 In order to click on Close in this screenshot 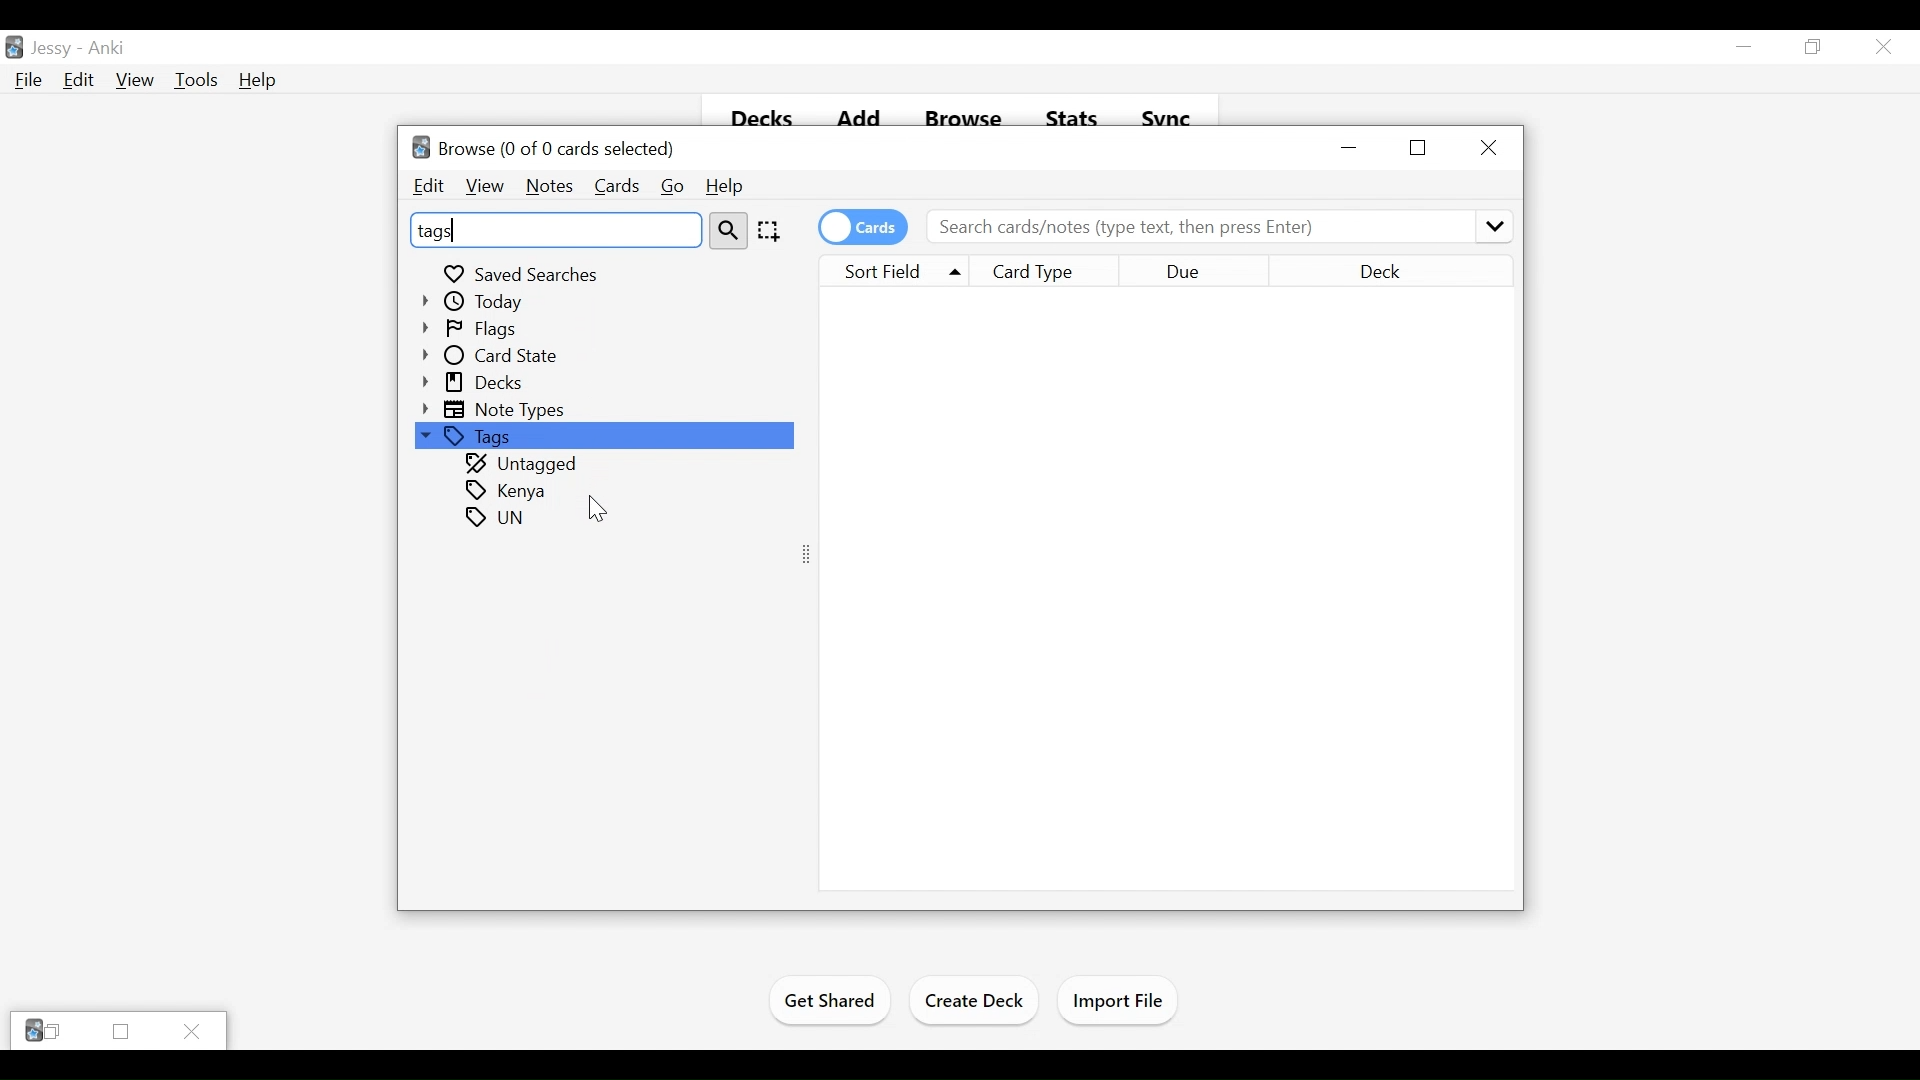, I will do `click(1487, 147)`.